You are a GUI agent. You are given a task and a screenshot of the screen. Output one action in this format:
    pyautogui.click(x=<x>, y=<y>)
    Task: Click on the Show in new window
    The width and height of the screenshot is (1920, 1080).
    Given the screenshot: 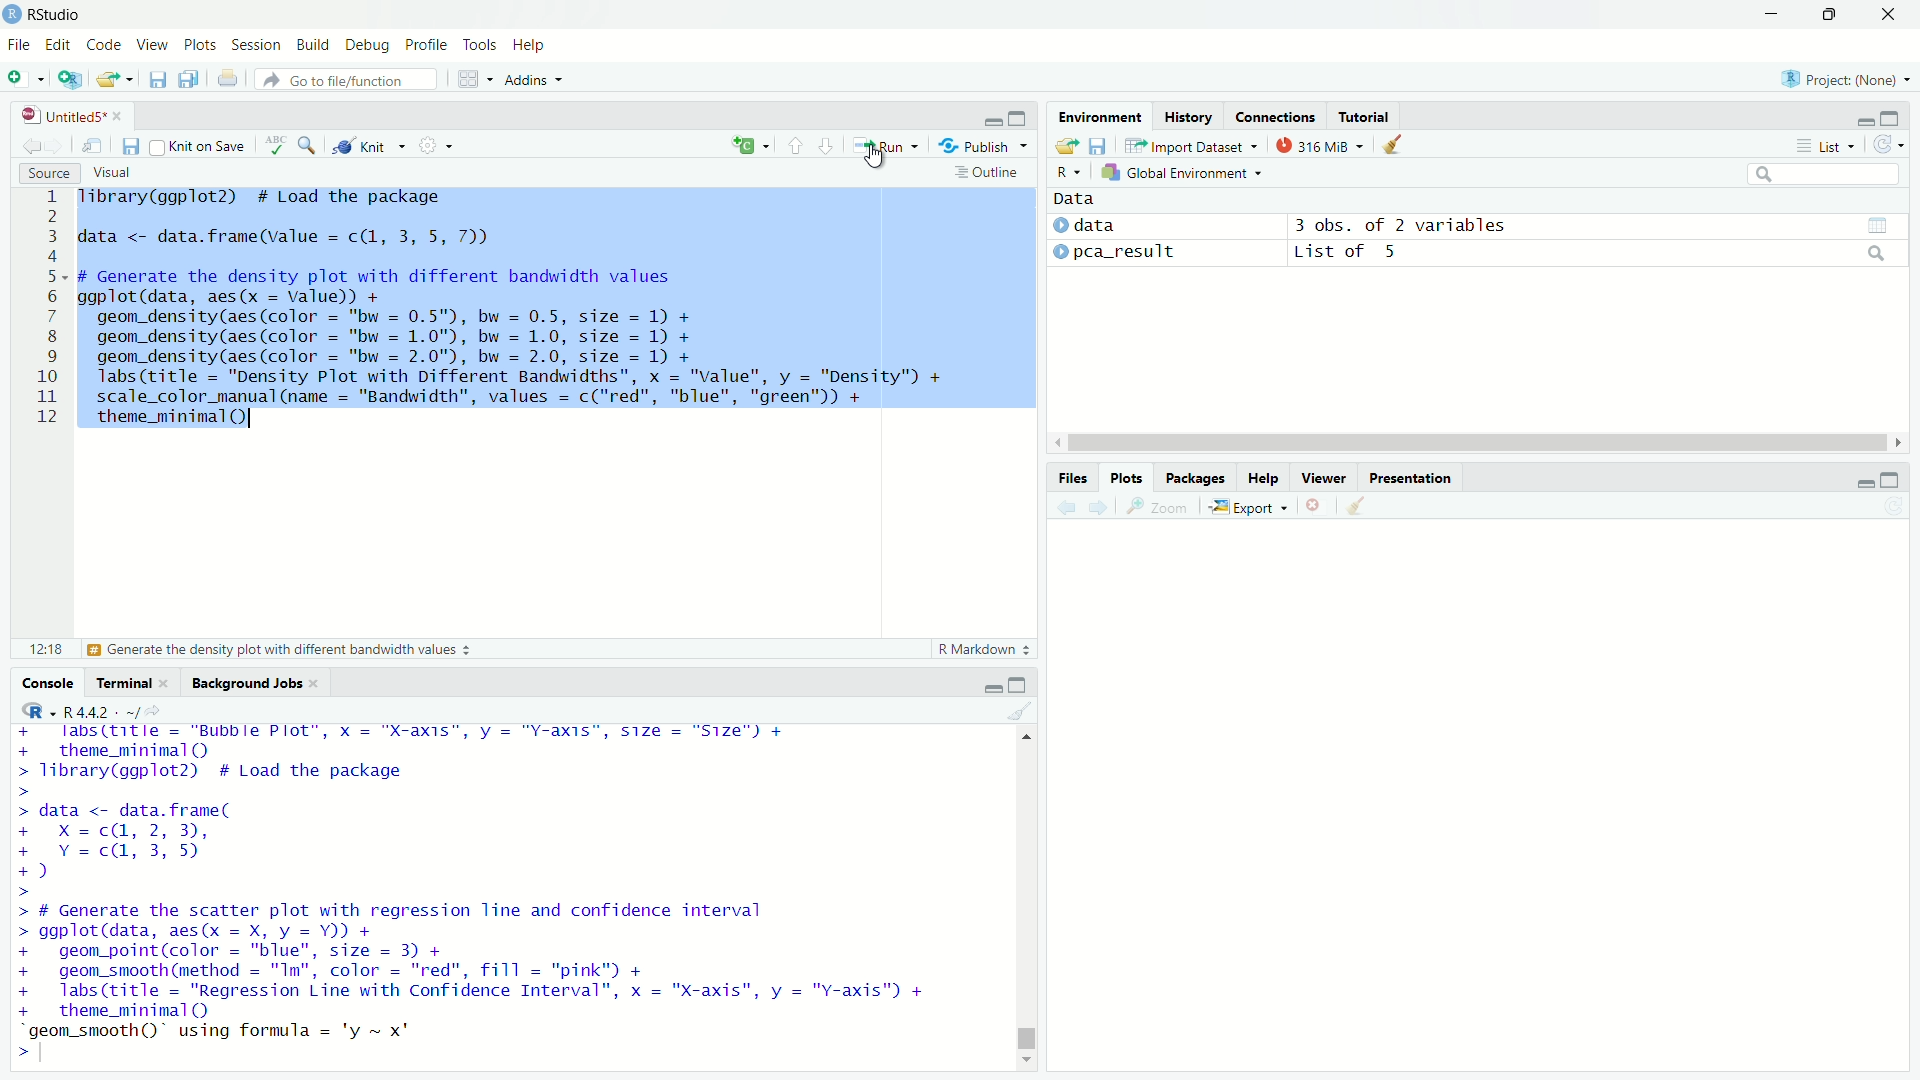 What is the action you would take?
    pyautogui.click(x=92, y=145)
    